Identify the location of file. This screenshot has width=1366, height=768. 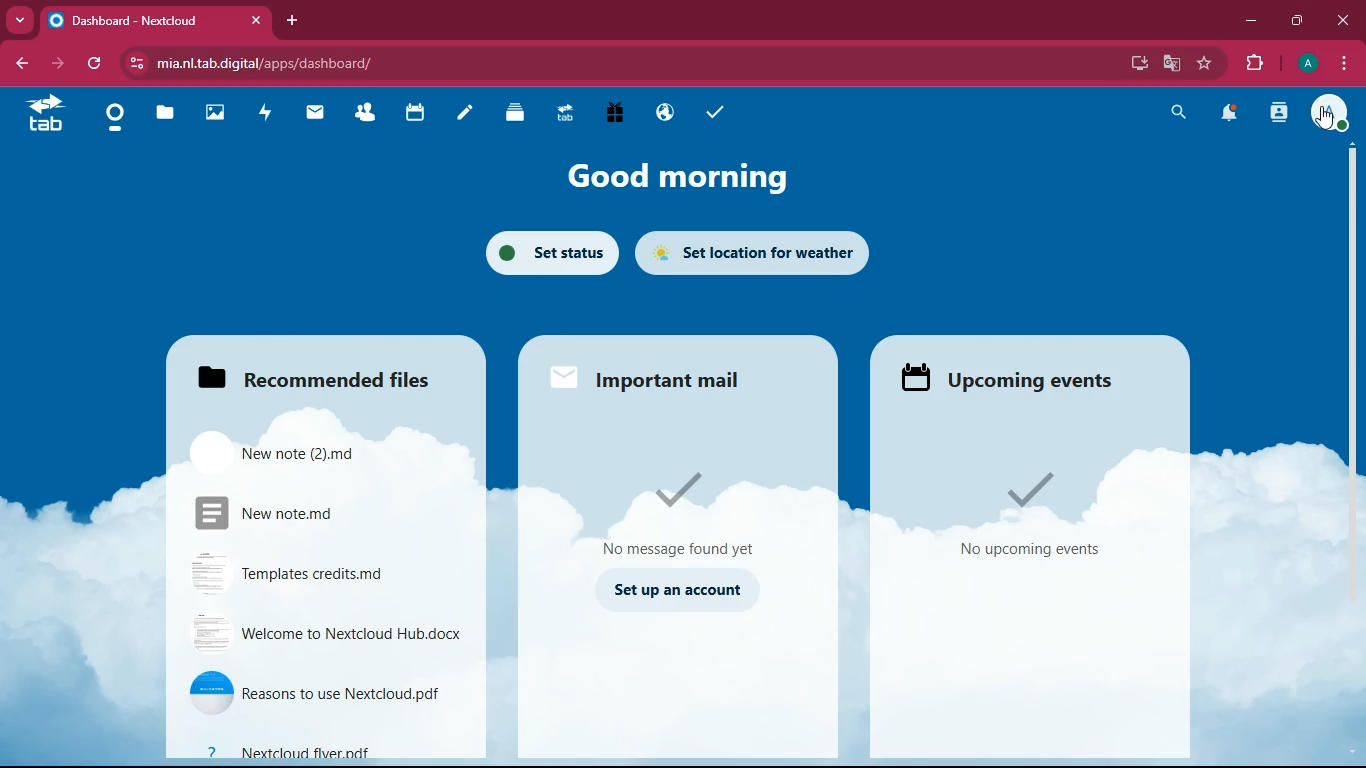
(318, 569).